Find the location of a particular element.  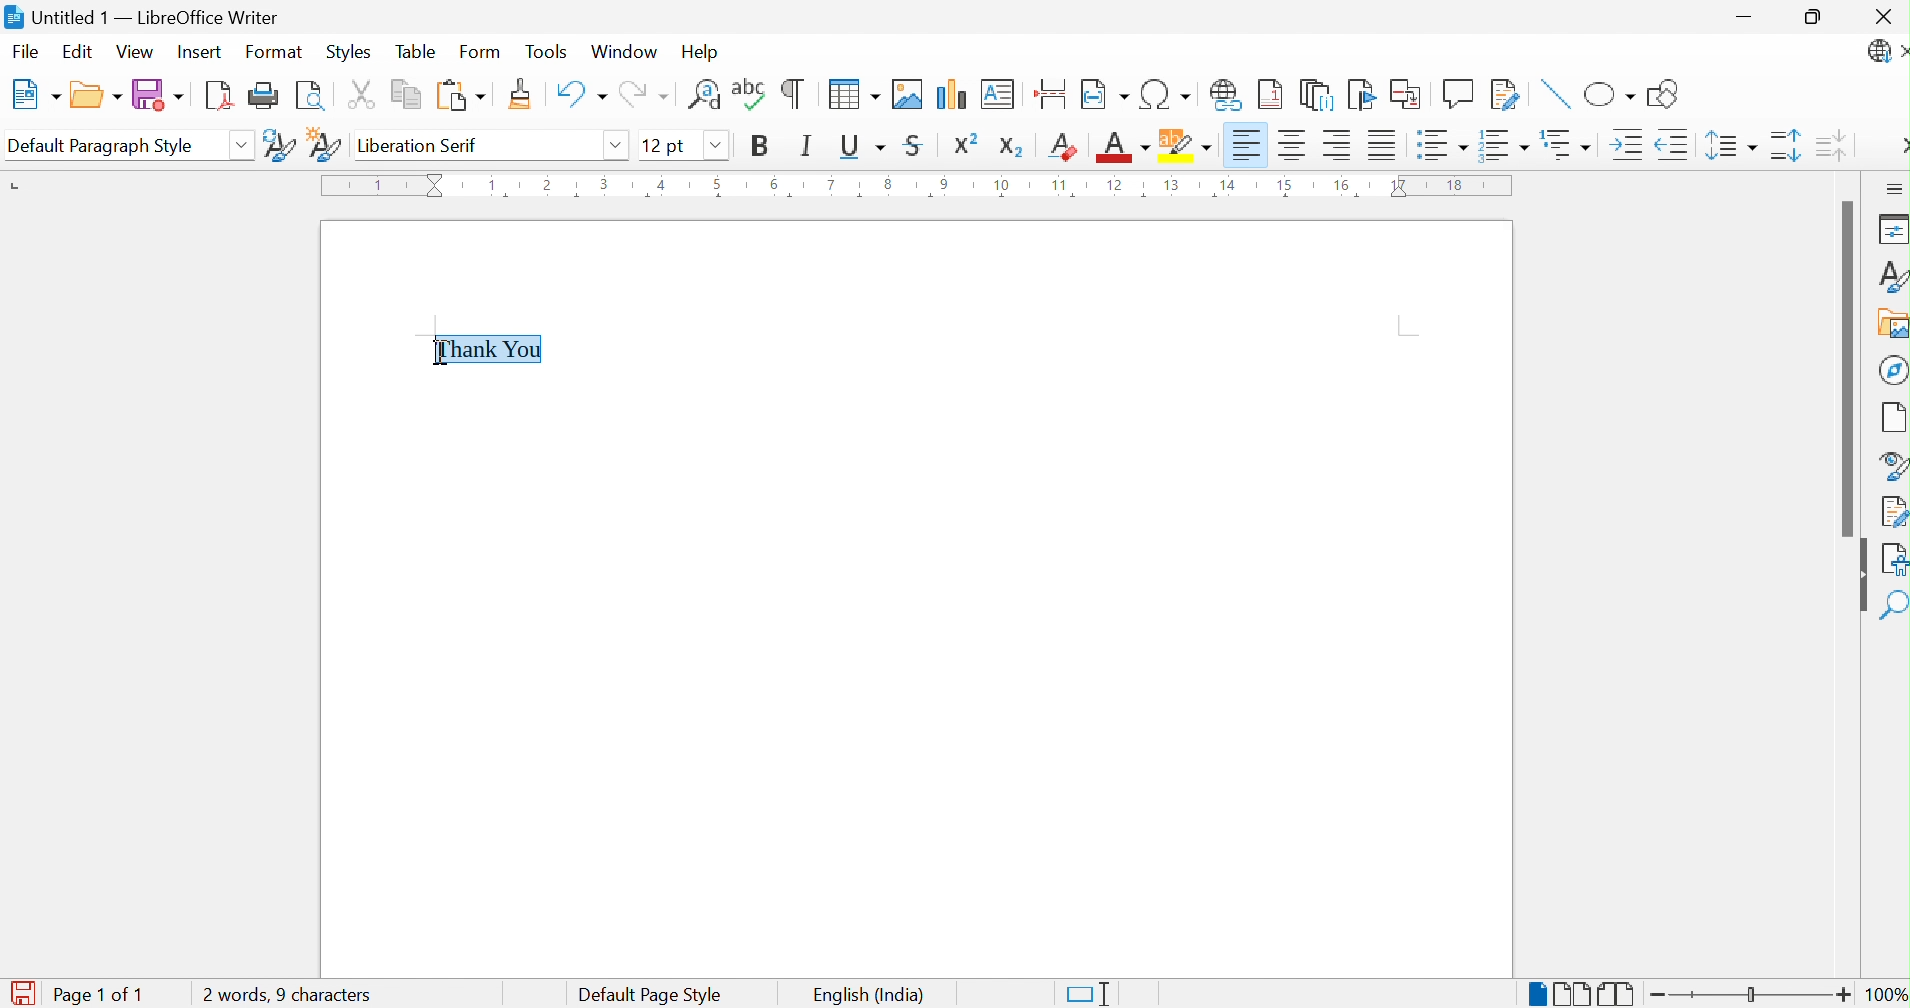

English (India) is located at coordinates (867, 994).